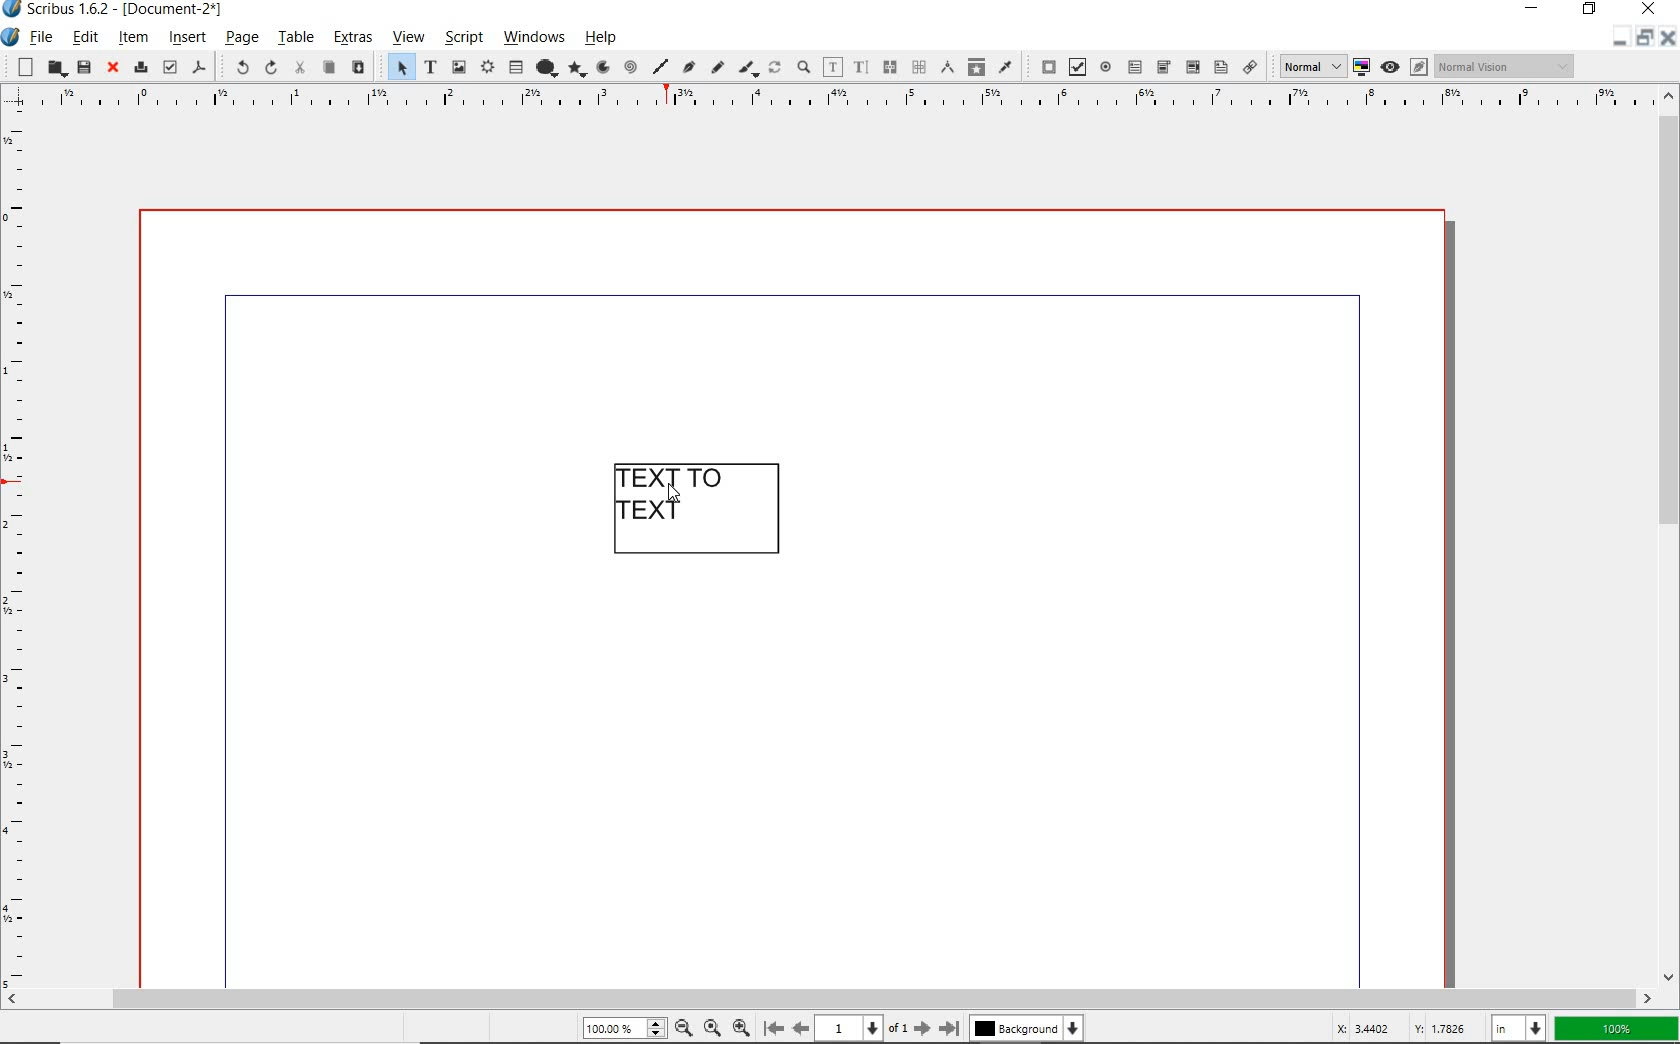 The height and width of the screenshot is (1044, 1680). I want to click on pdf radio button, so click(1105, 67).